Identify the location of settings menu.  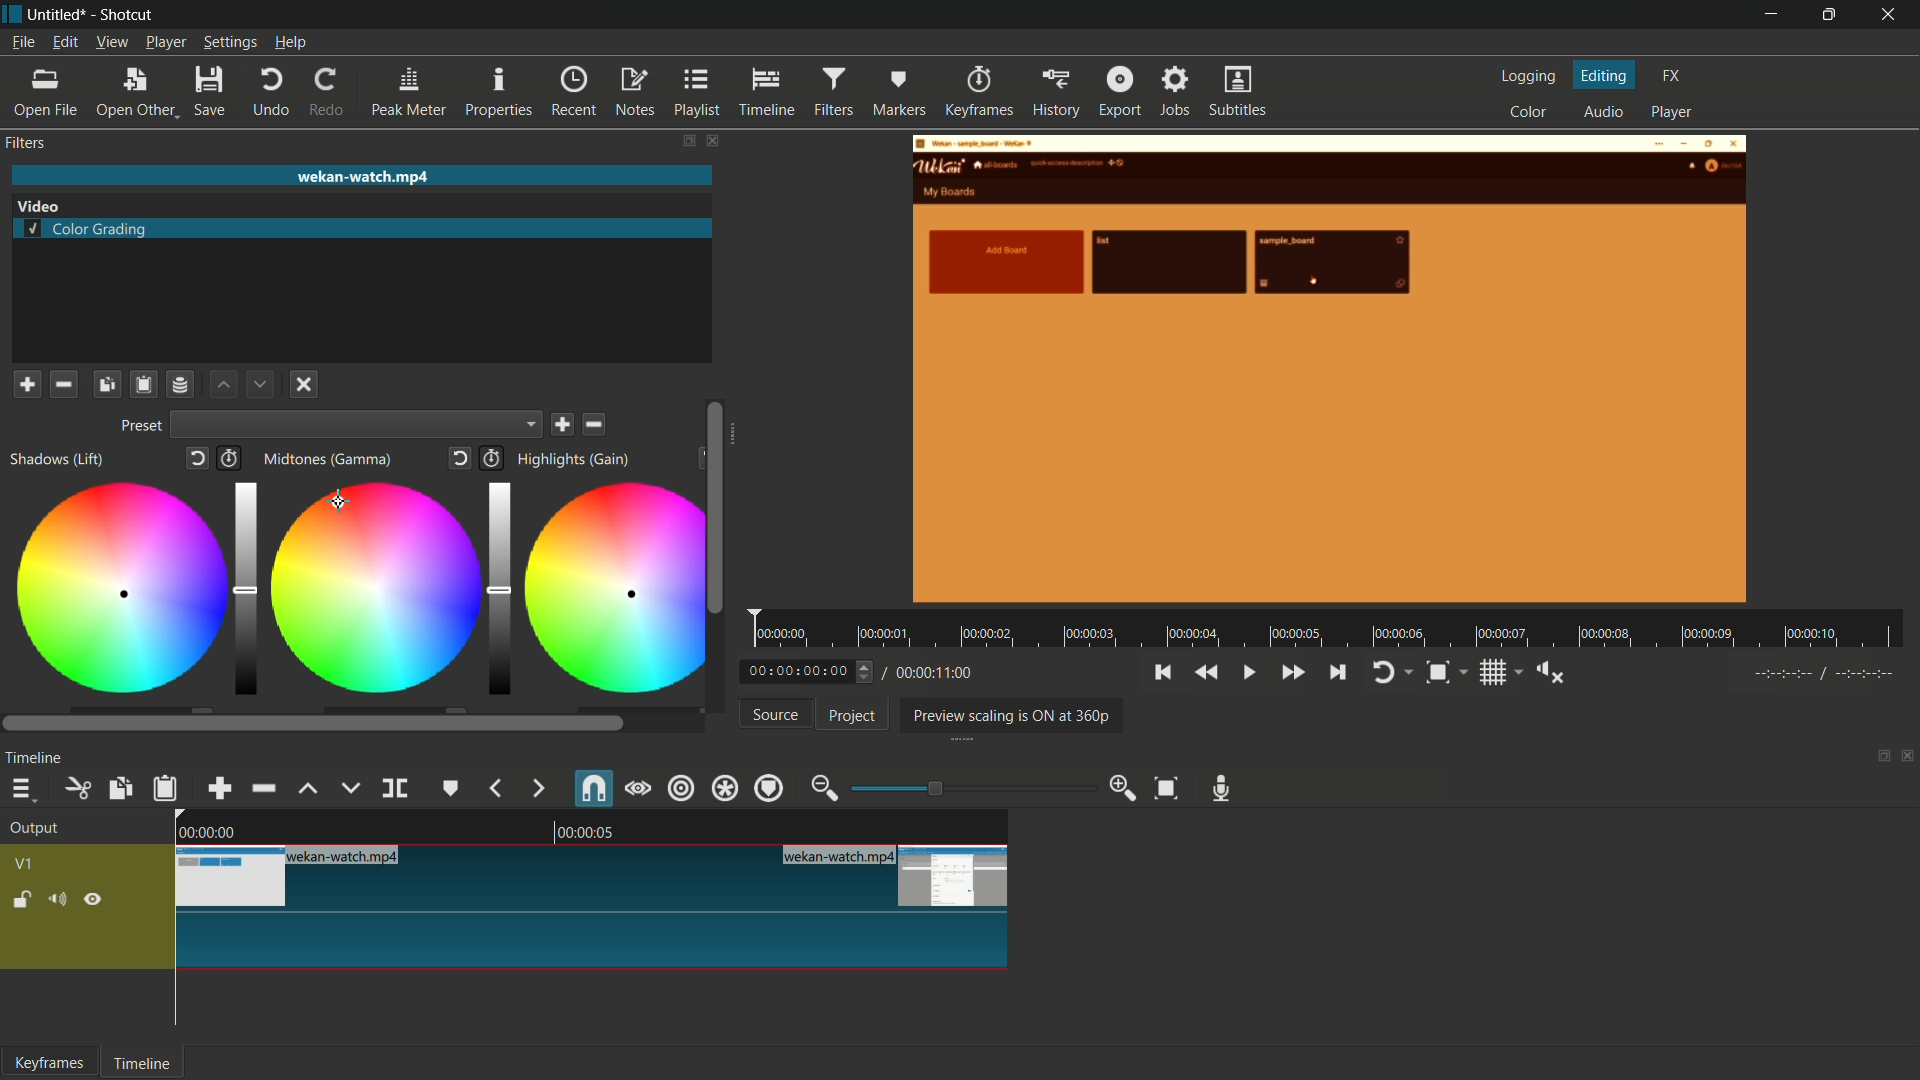
(229, 42).